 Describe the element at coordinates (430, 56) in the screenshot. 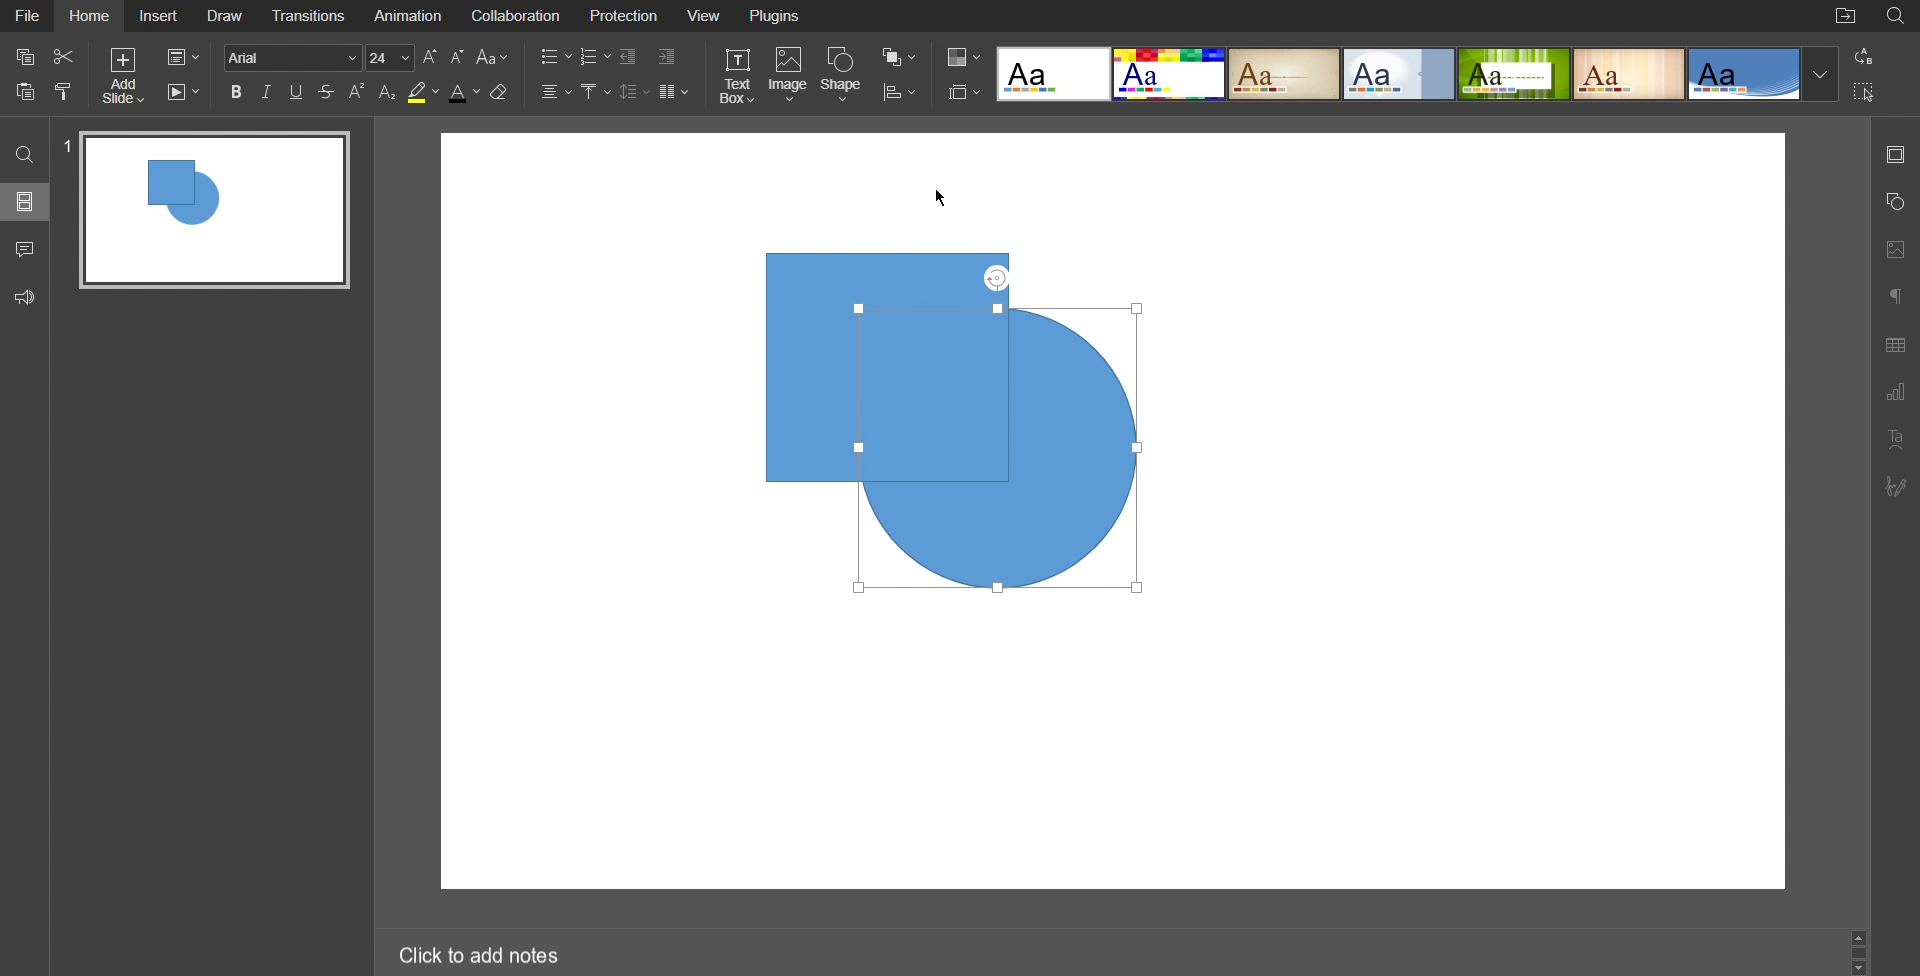

I see `Increase Font` at that location.